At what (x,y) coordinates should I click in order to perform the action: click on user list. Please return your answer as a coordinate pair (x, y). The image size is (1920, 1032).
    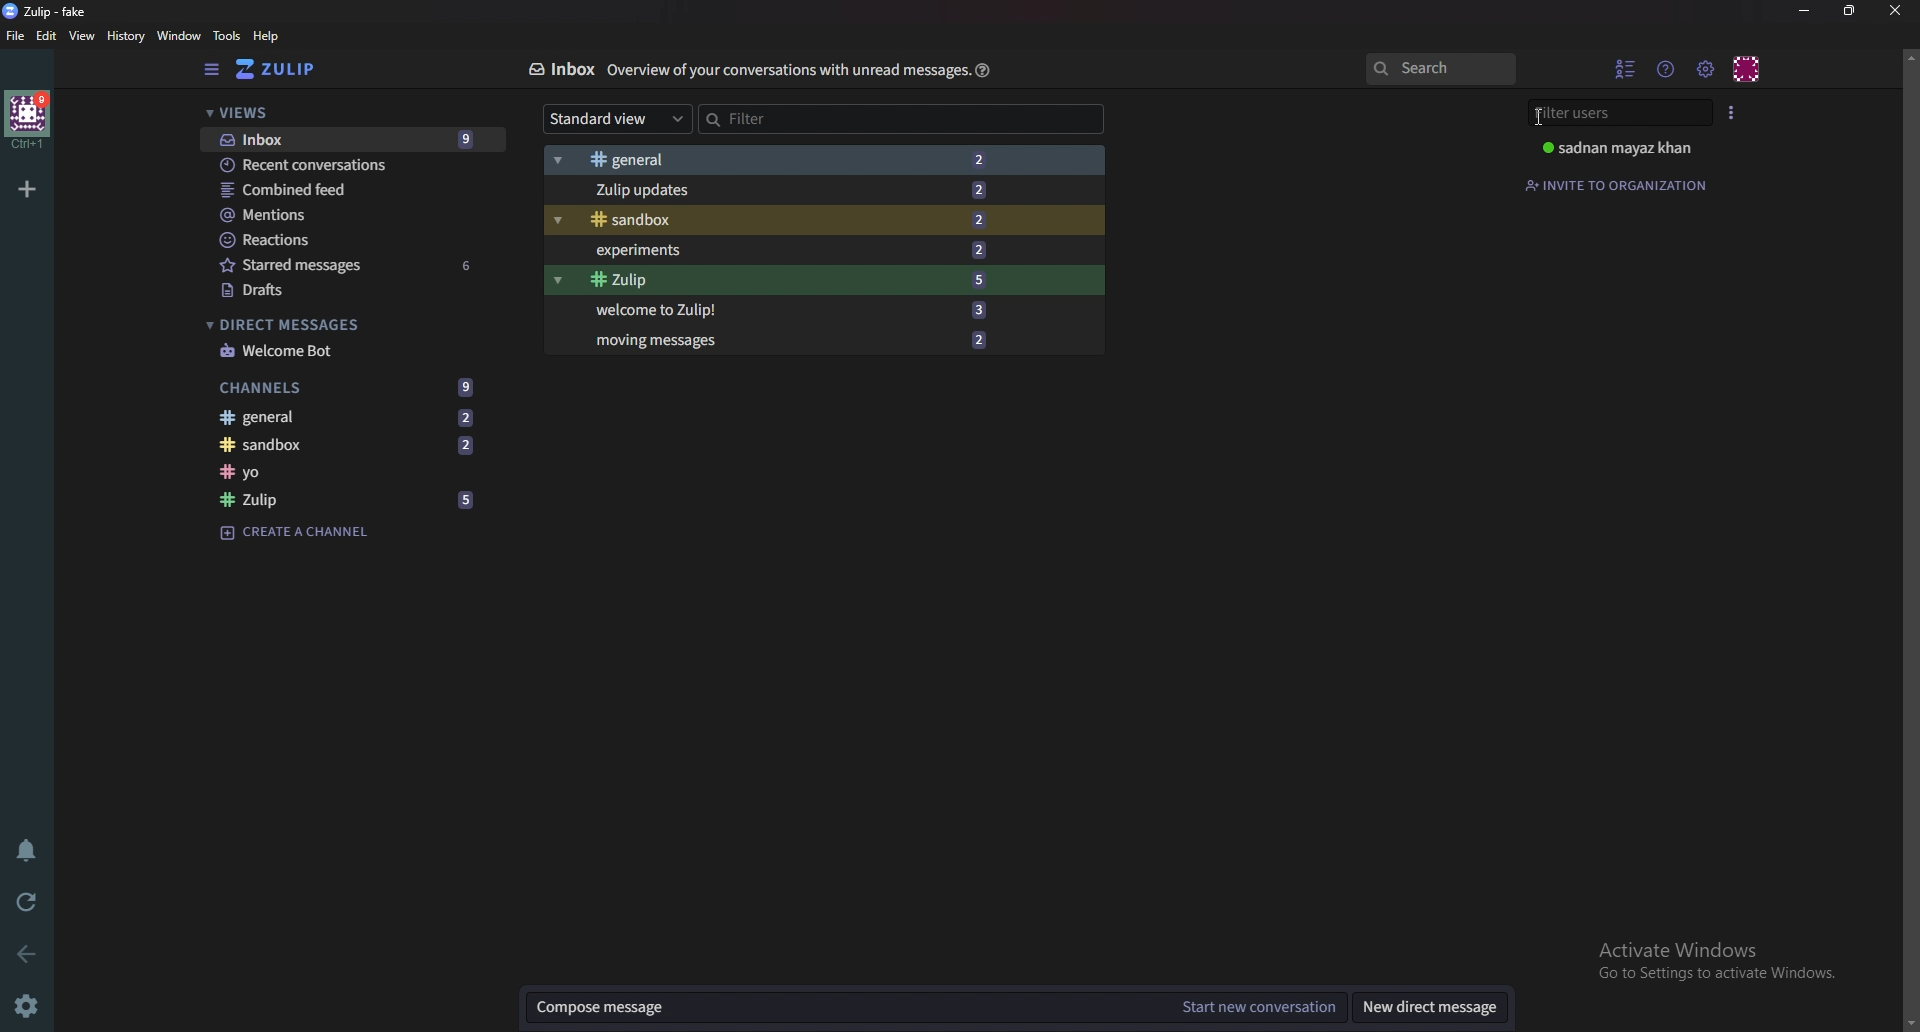
    Looking at the image, I should click on (1631, 69).